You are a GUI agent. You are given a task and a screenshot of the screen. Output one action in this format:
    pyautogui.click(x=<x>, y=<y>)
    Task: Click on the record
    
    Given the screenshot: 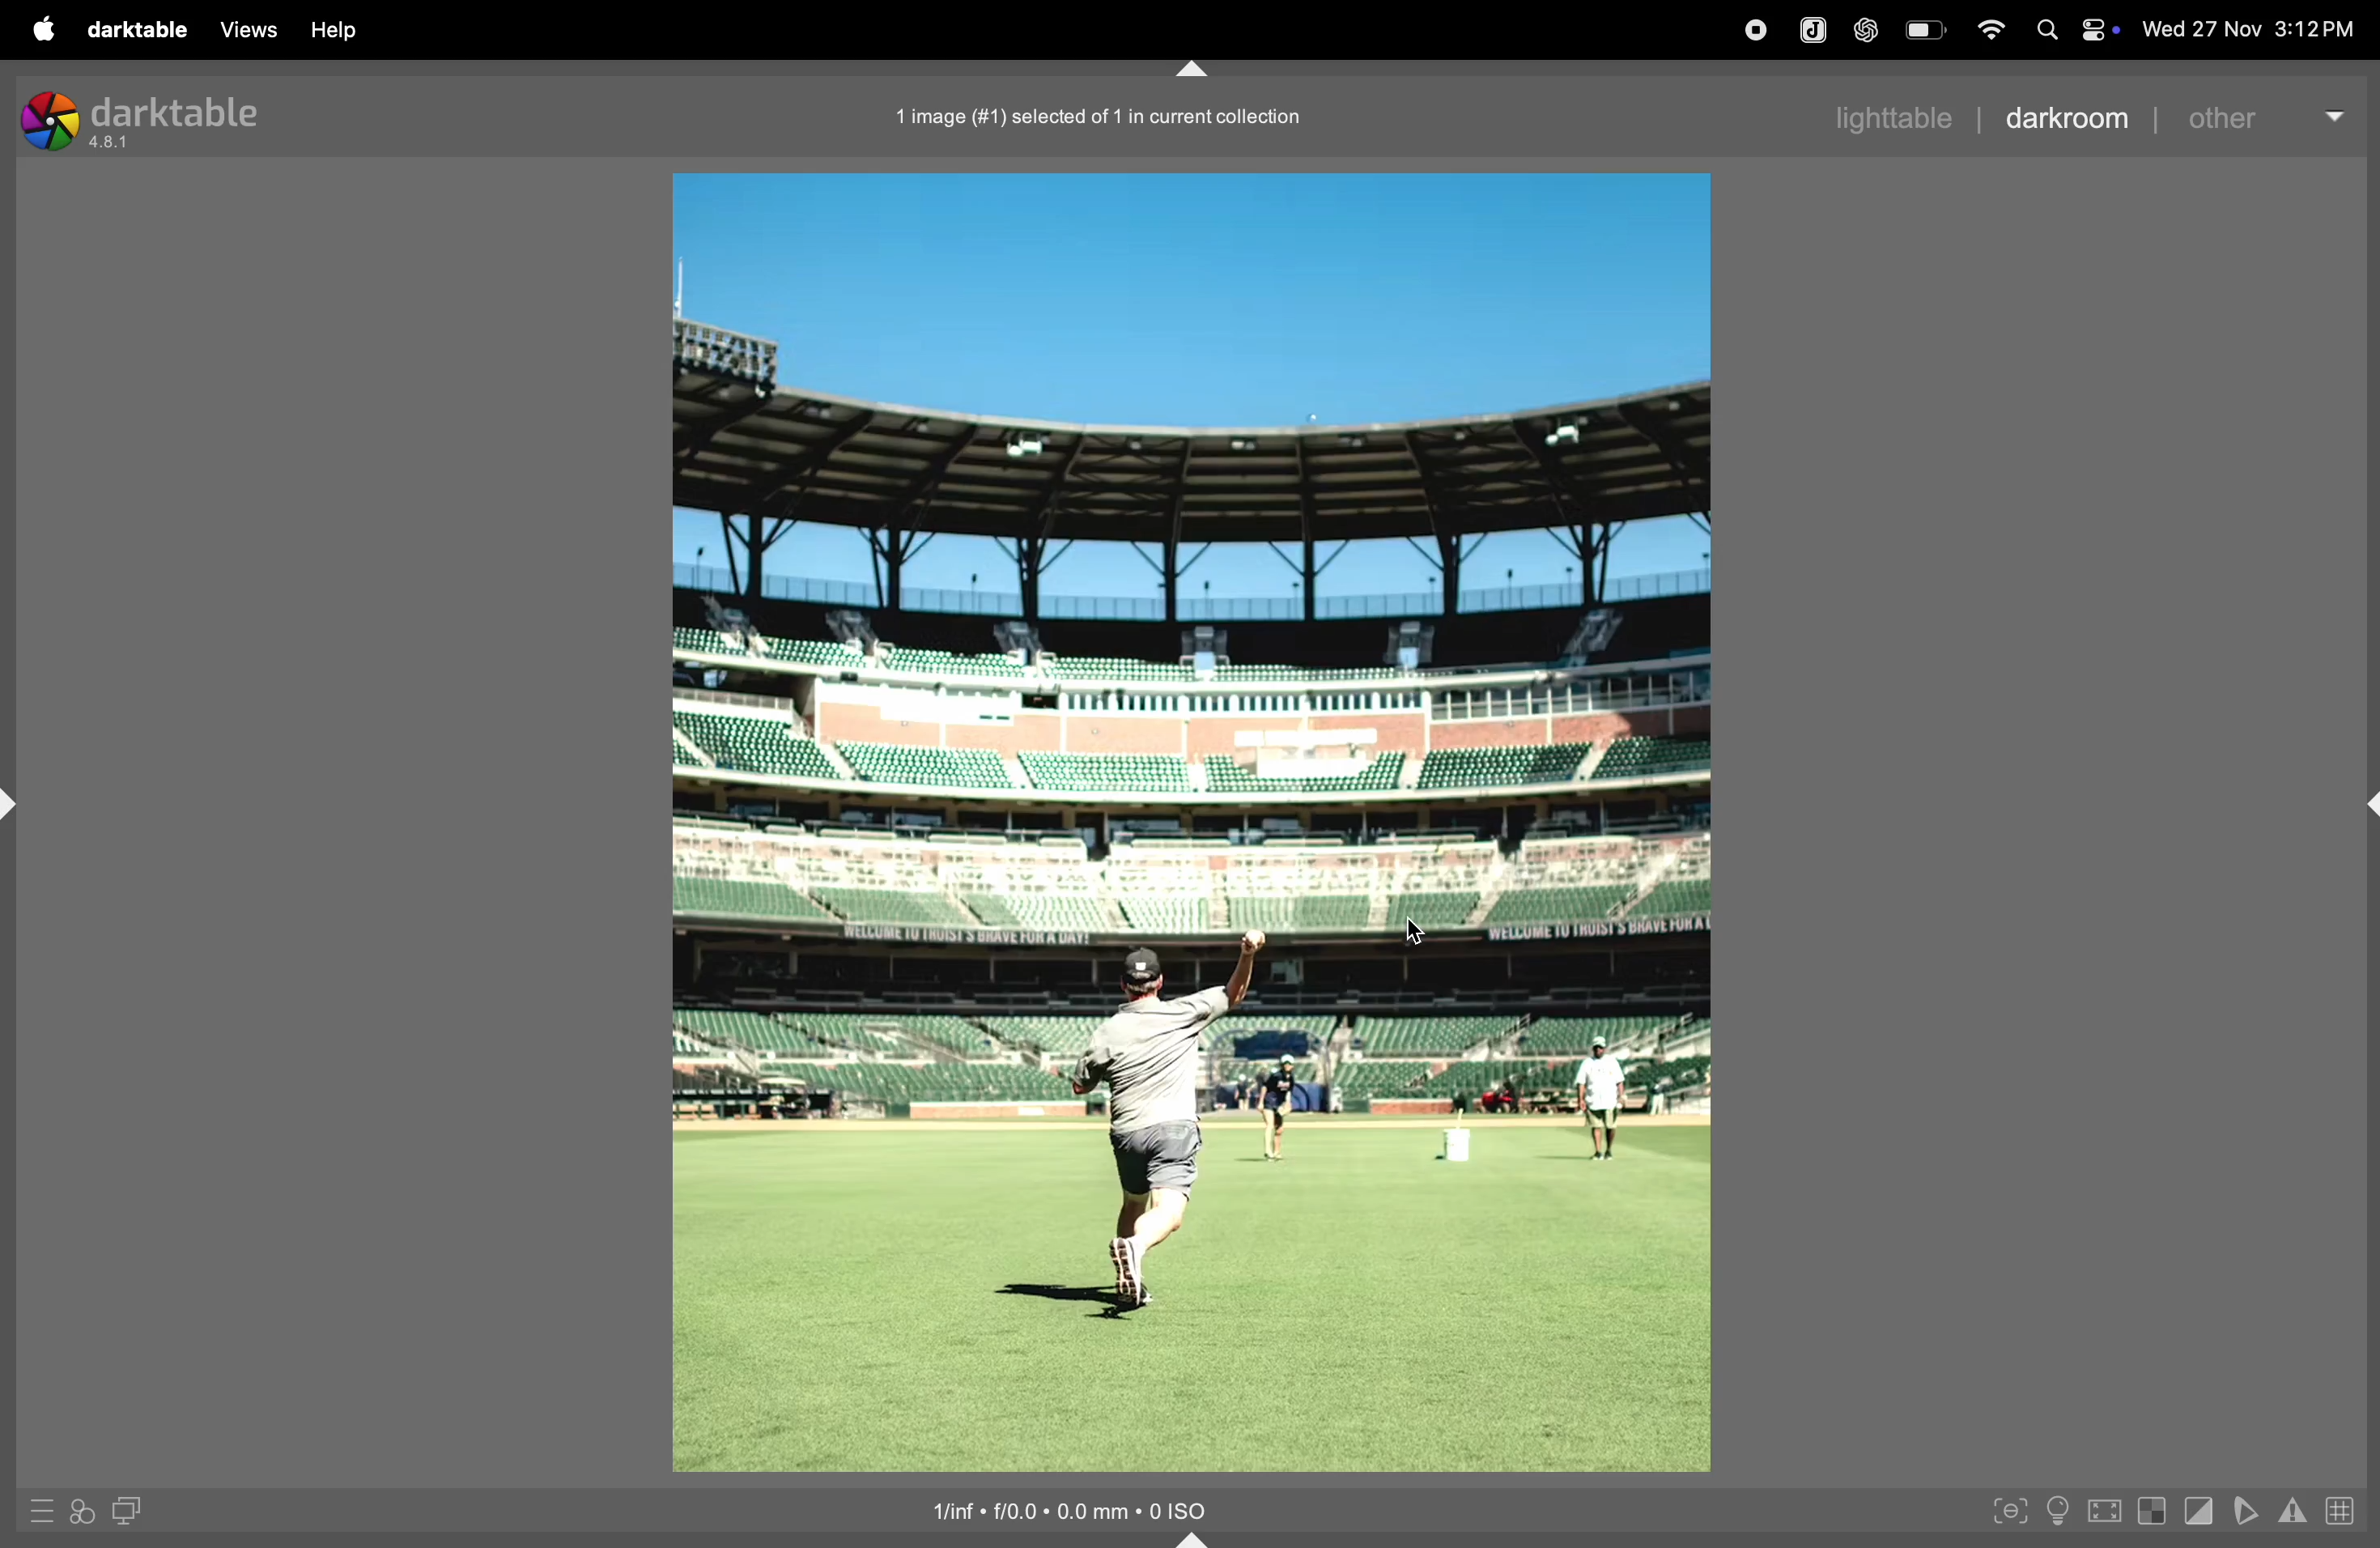 What is the action you would take?
    pyautogui.click(x=1757, y=31)
    